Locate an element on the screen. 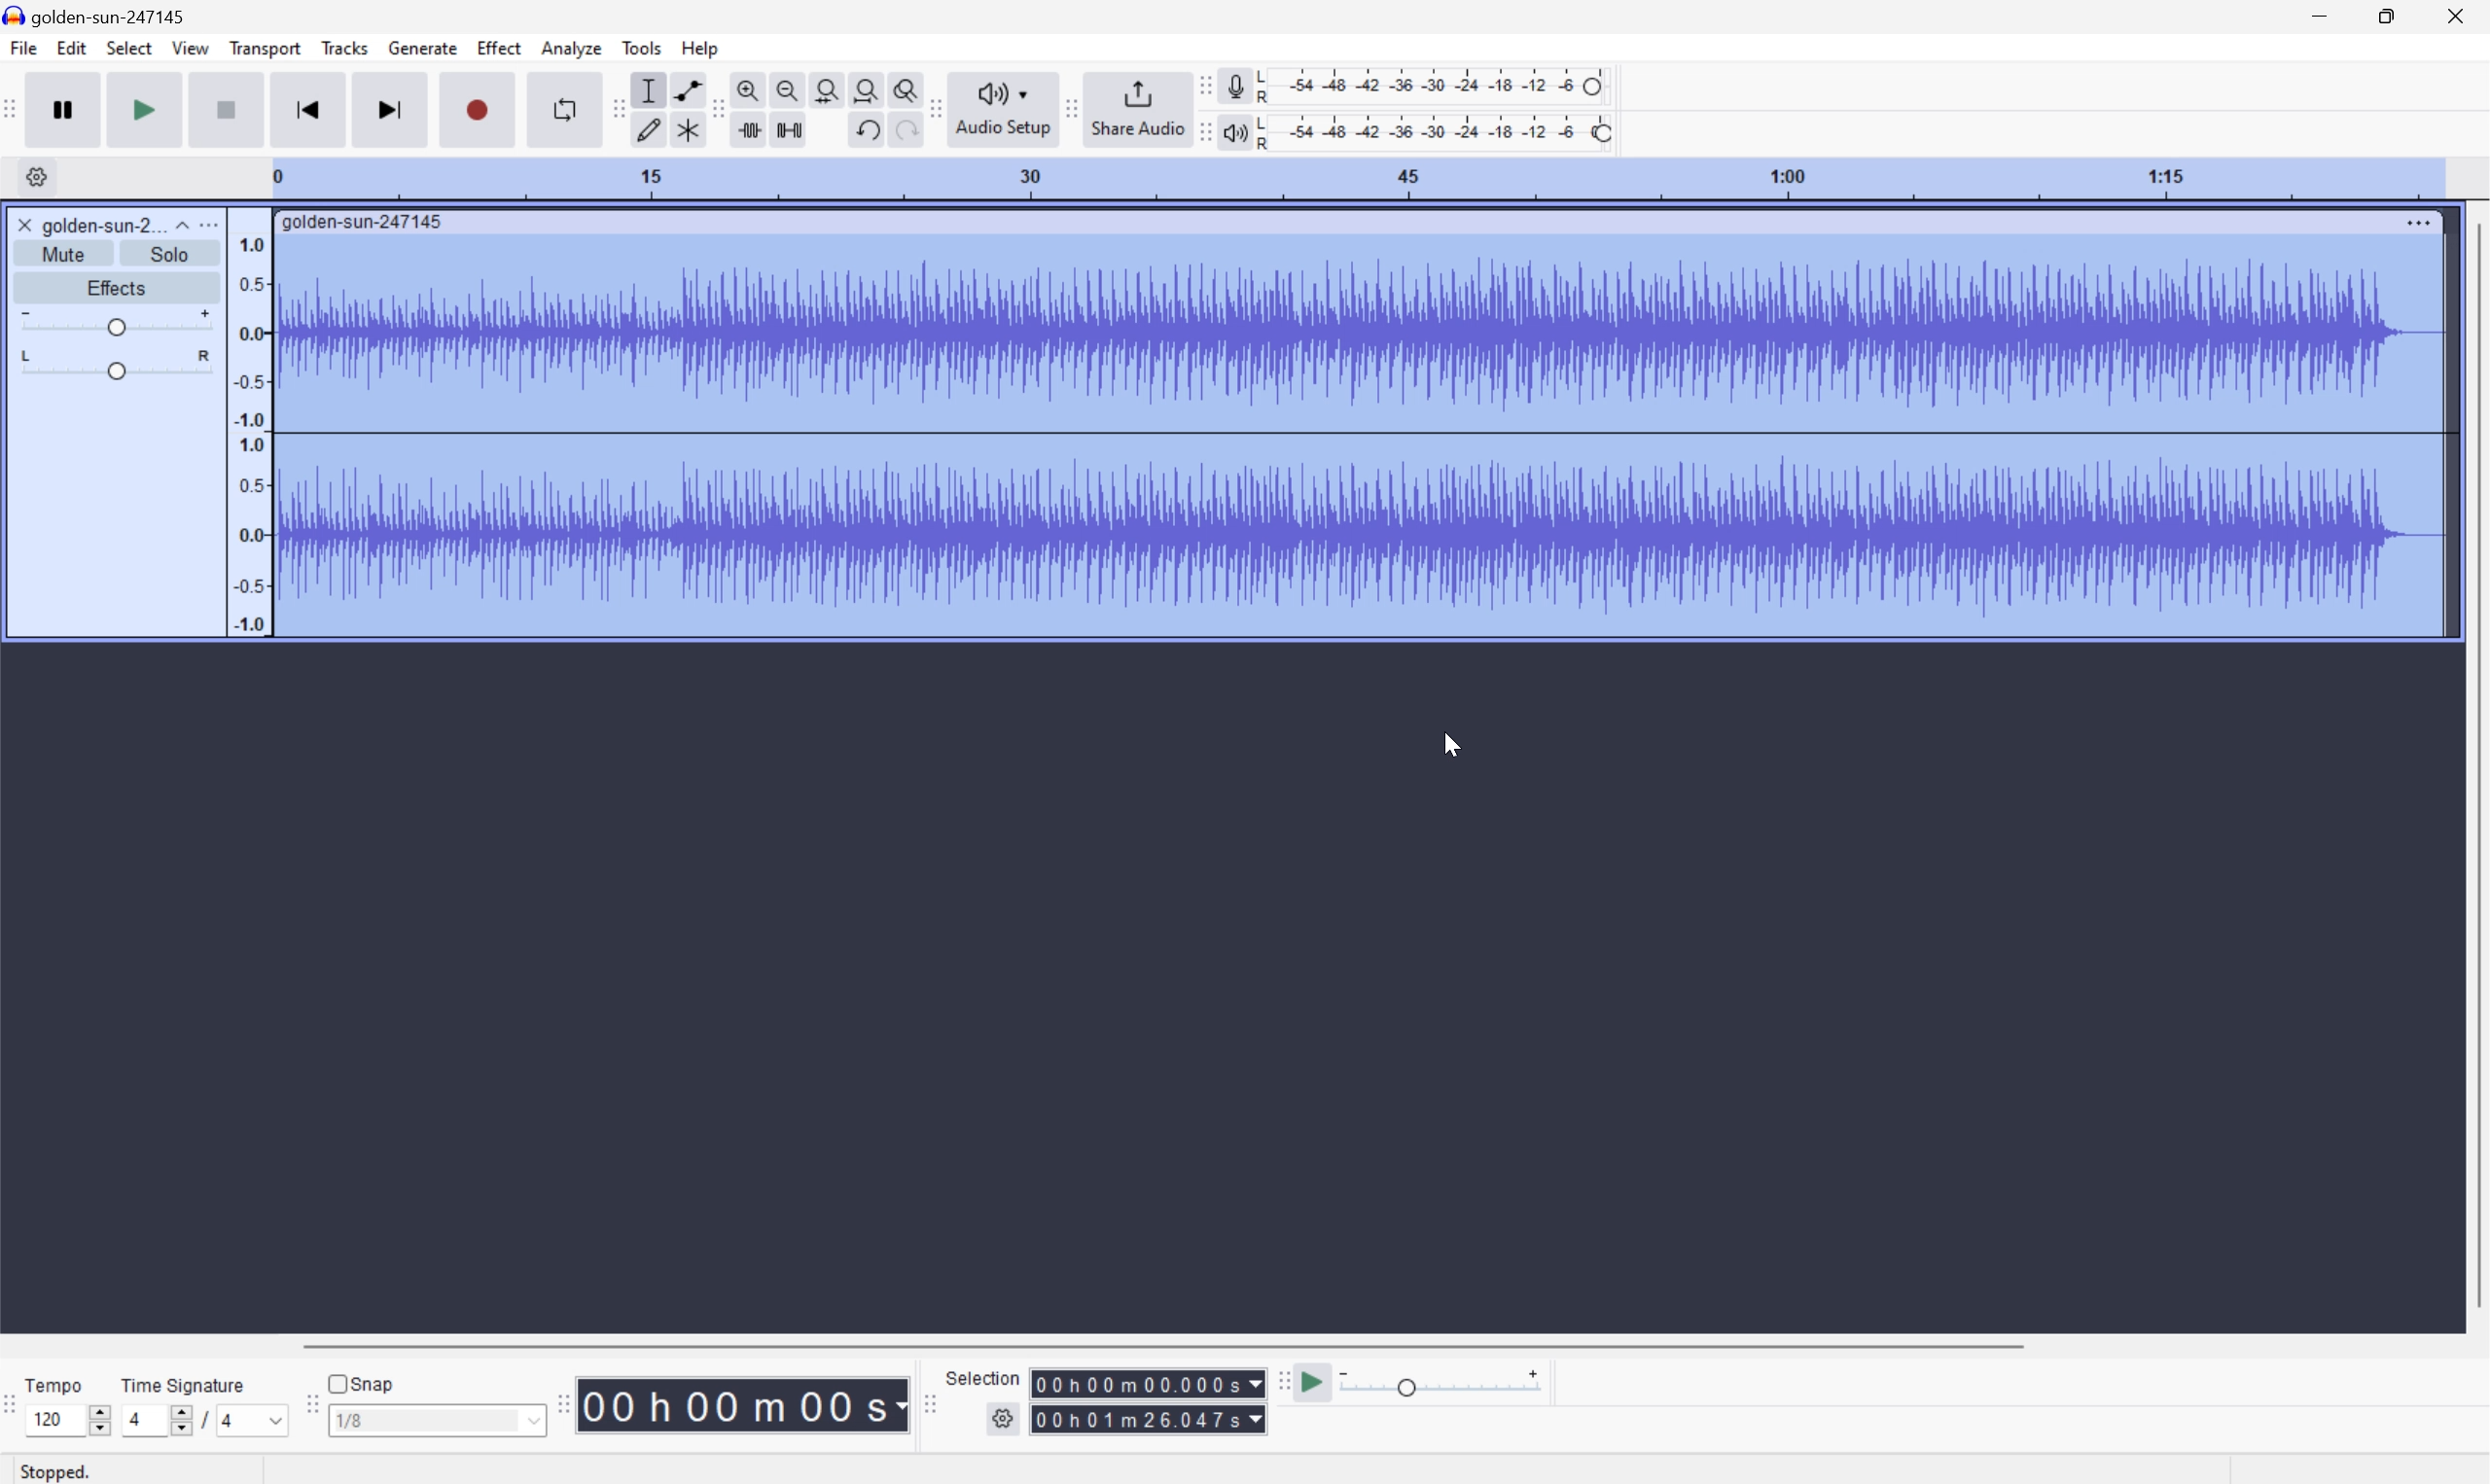 Image resolution: width=2490 pixels, height=1484 pixels. 1/8 is located at coordinates (434, 1420).